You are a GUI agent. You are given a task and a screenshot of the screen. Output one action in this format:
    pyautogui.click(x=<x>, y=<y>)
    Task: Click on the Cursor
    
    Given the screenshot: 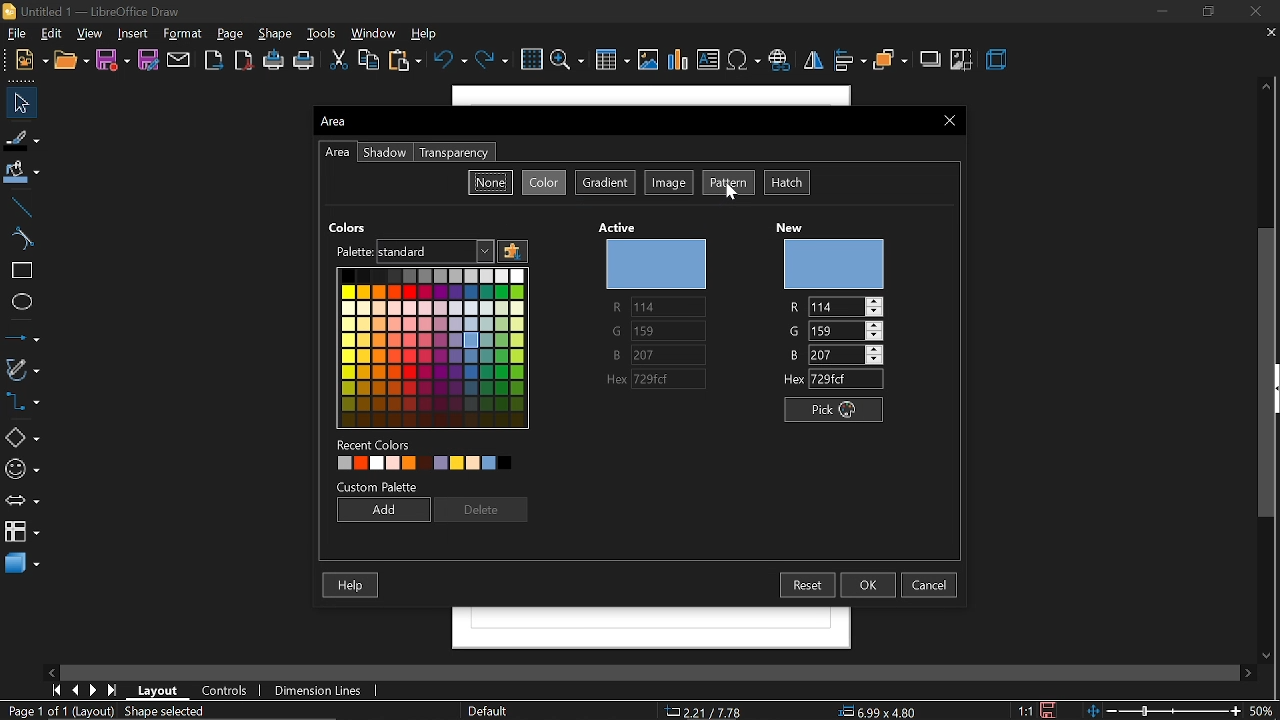 What is the action you would take?
    pyautogui.click(x=728, y=199)
    